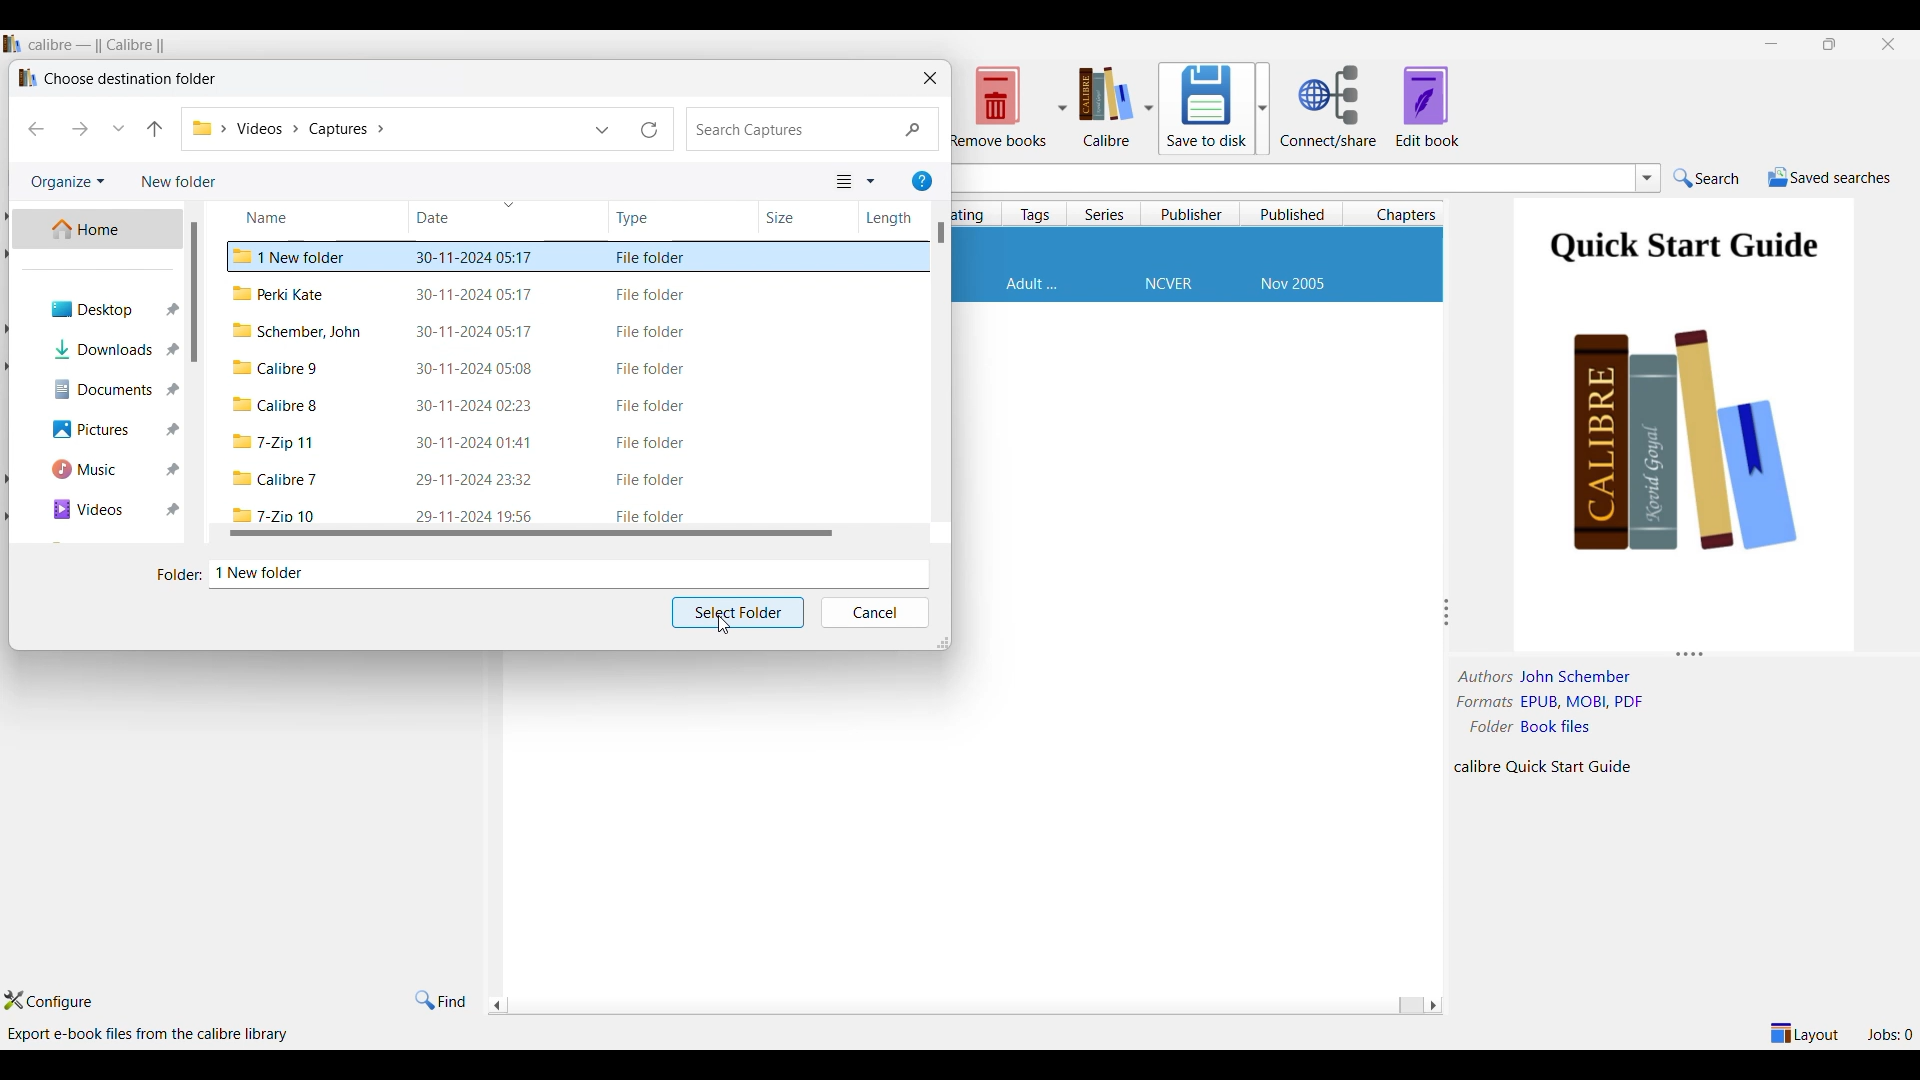 The width and height of the screenshot is (1920, 1080). Describe the element at coordinates (278, 444) in the screenshot. I see `folder` at that location.